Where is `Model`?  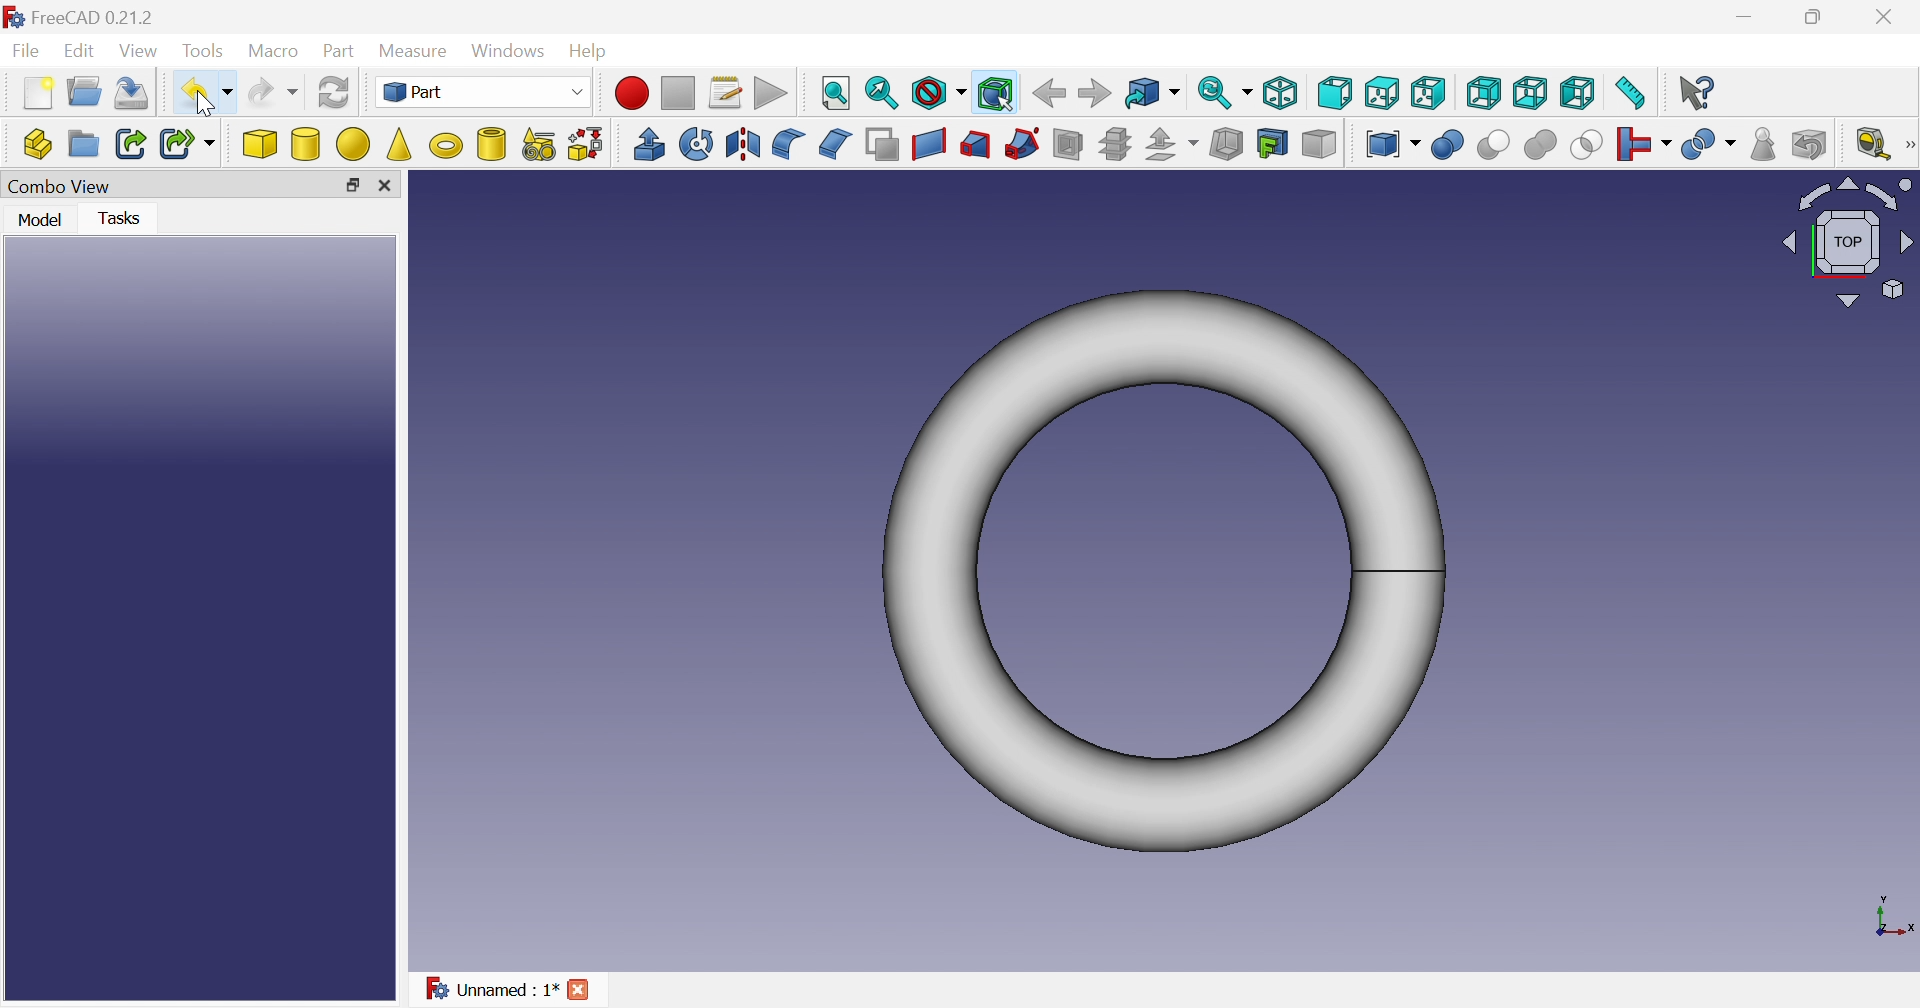
Model is located at coordinates (43, 221).